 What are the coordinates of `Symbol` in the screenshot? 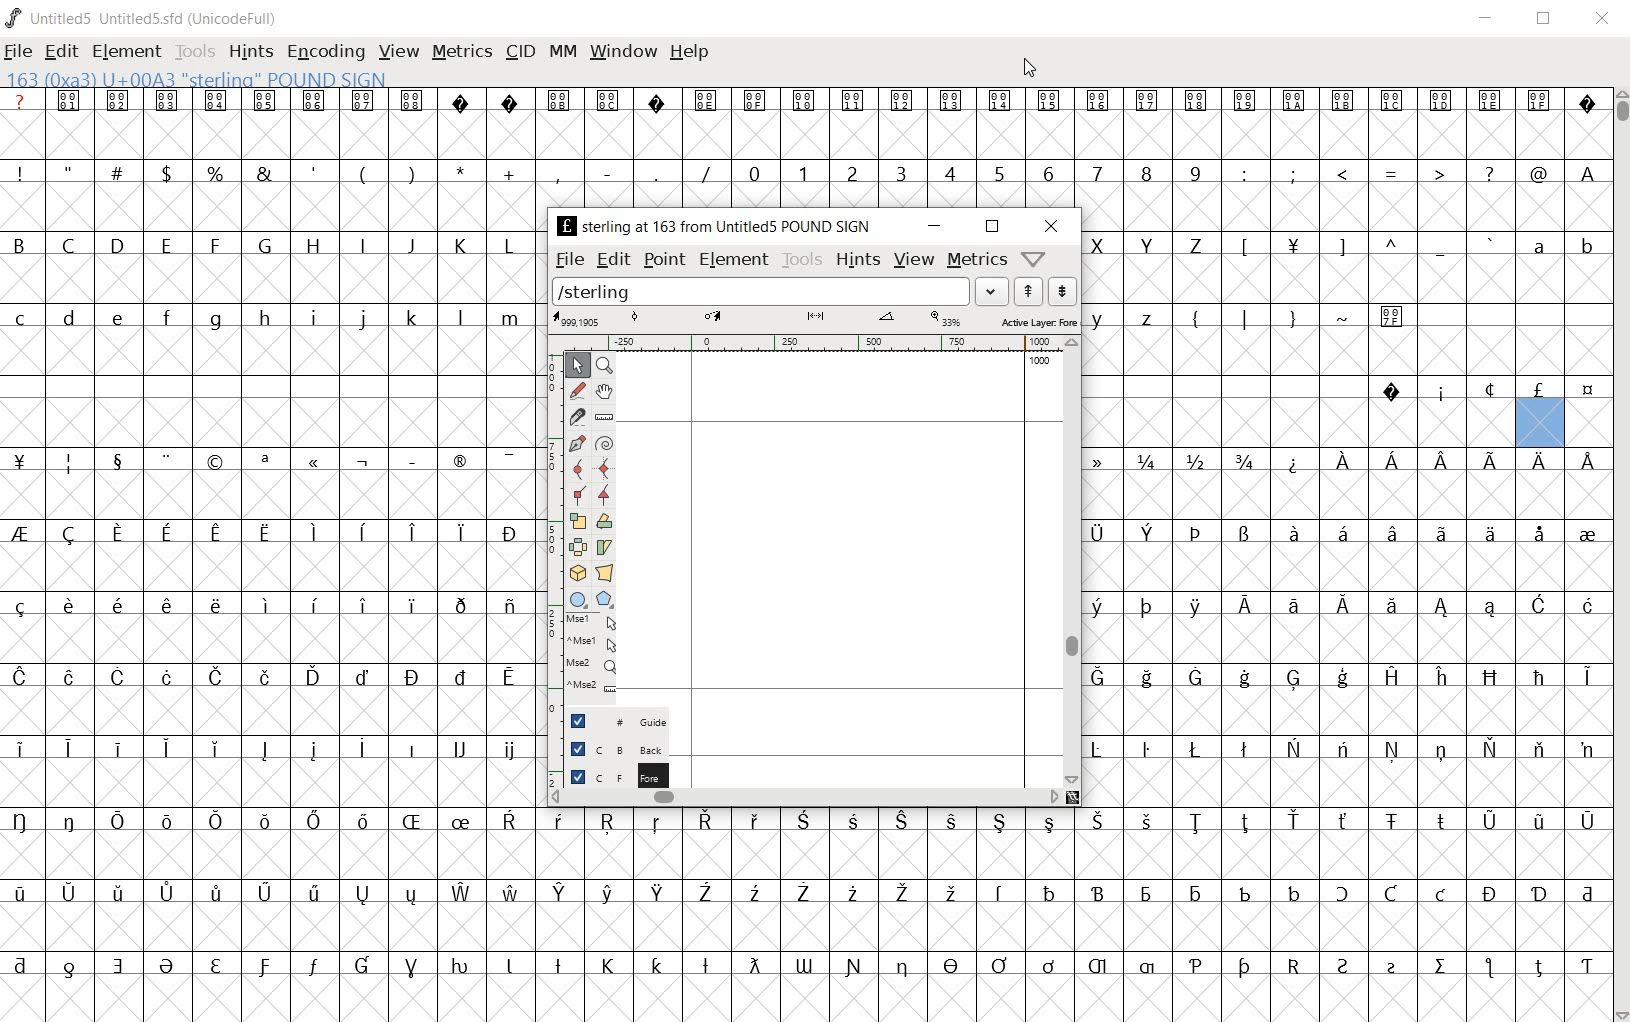 It's located at (1392, 103).